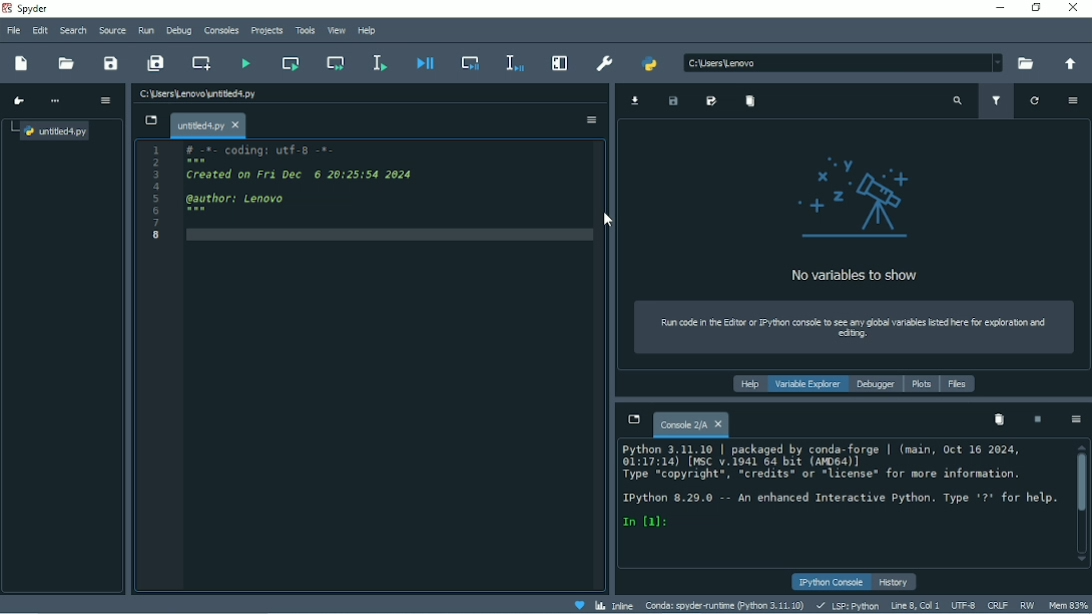 The height and width of the screenshot is (614, 1092). Describe the element at coordinates (107, 102) in the screenshot. I see `Options` at that location.